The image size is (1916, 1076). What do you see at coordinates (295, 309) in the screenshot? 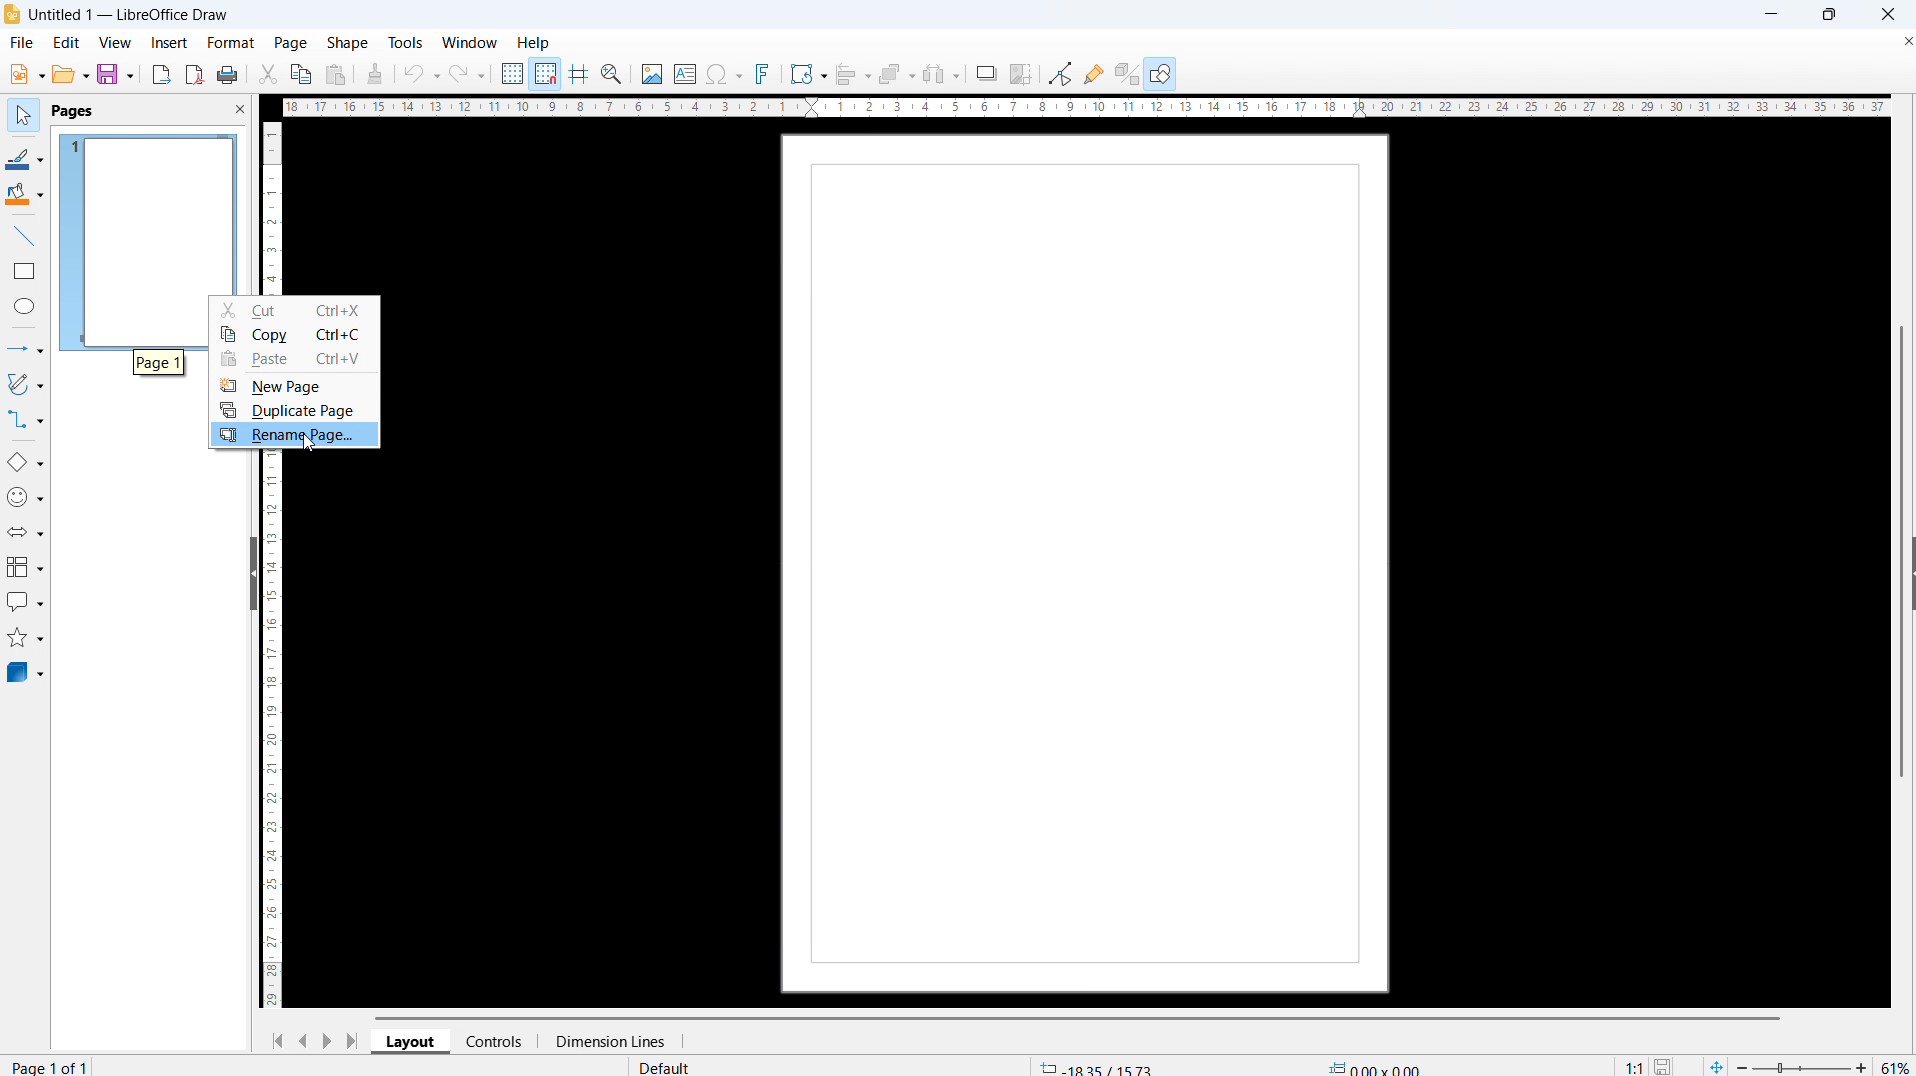
I see `cut` at bounding box center [295, 309].